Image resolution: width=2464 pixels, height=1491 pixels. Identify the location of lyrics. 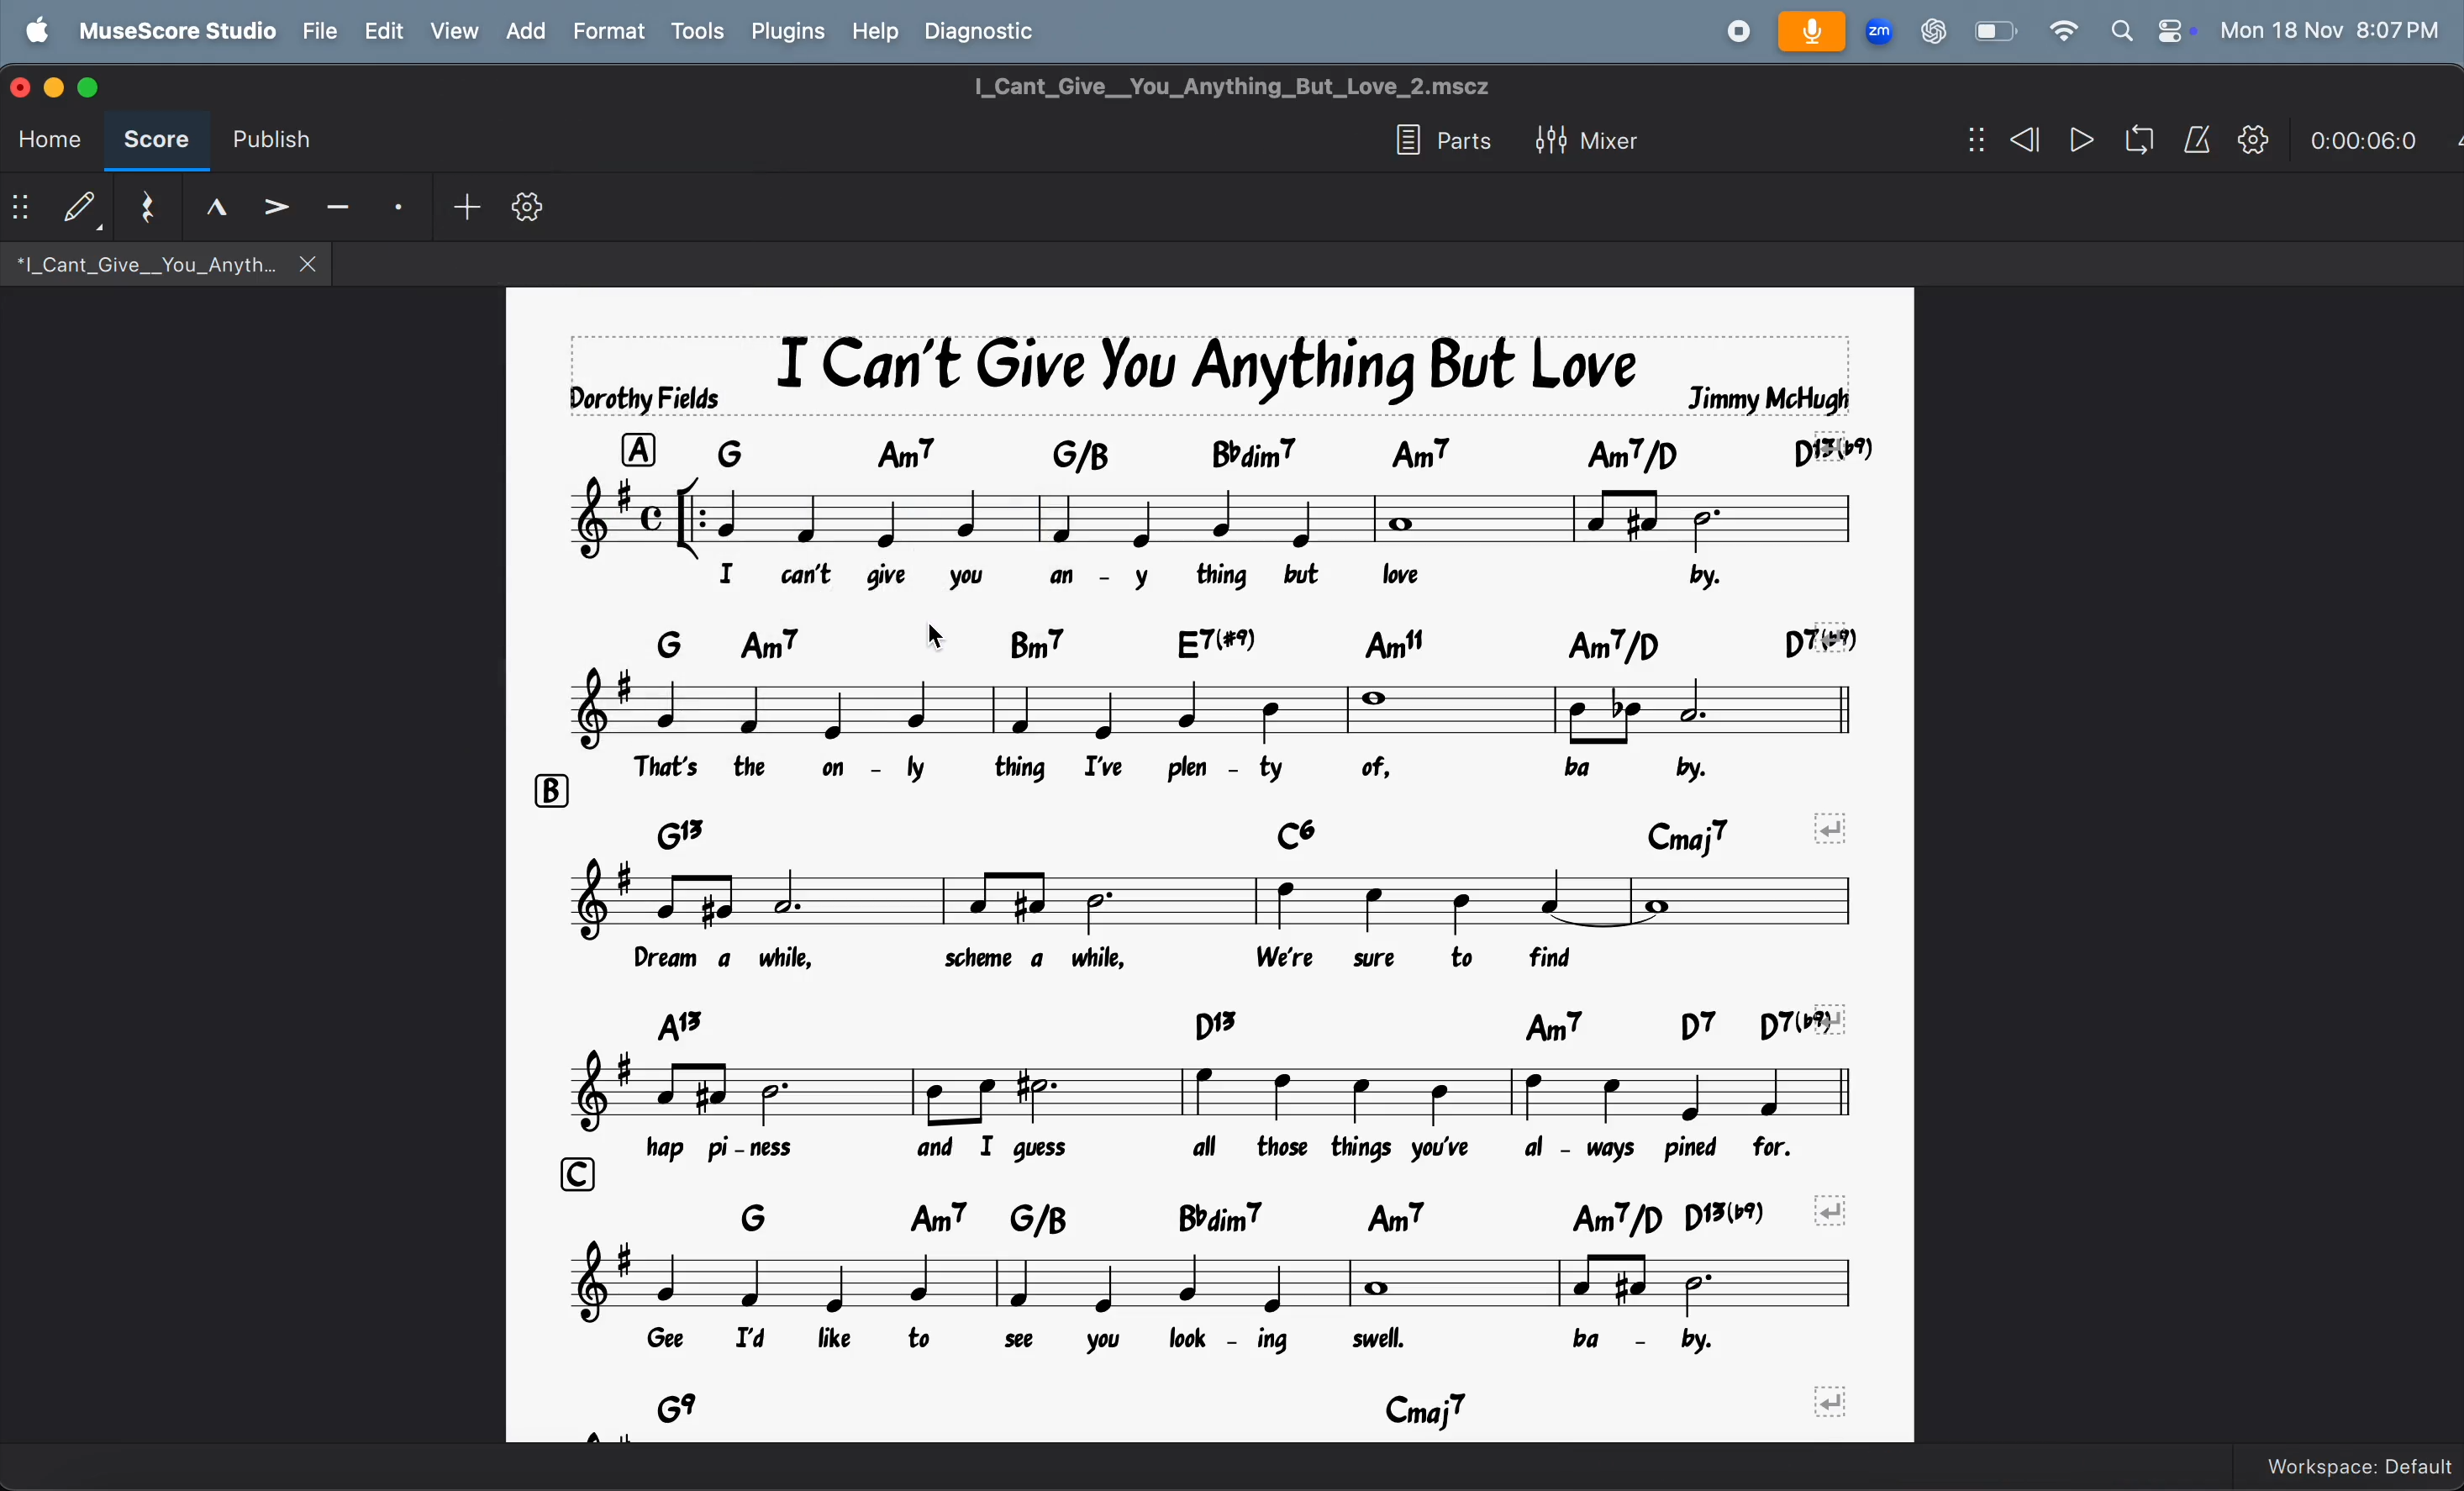
(1216, 1341).